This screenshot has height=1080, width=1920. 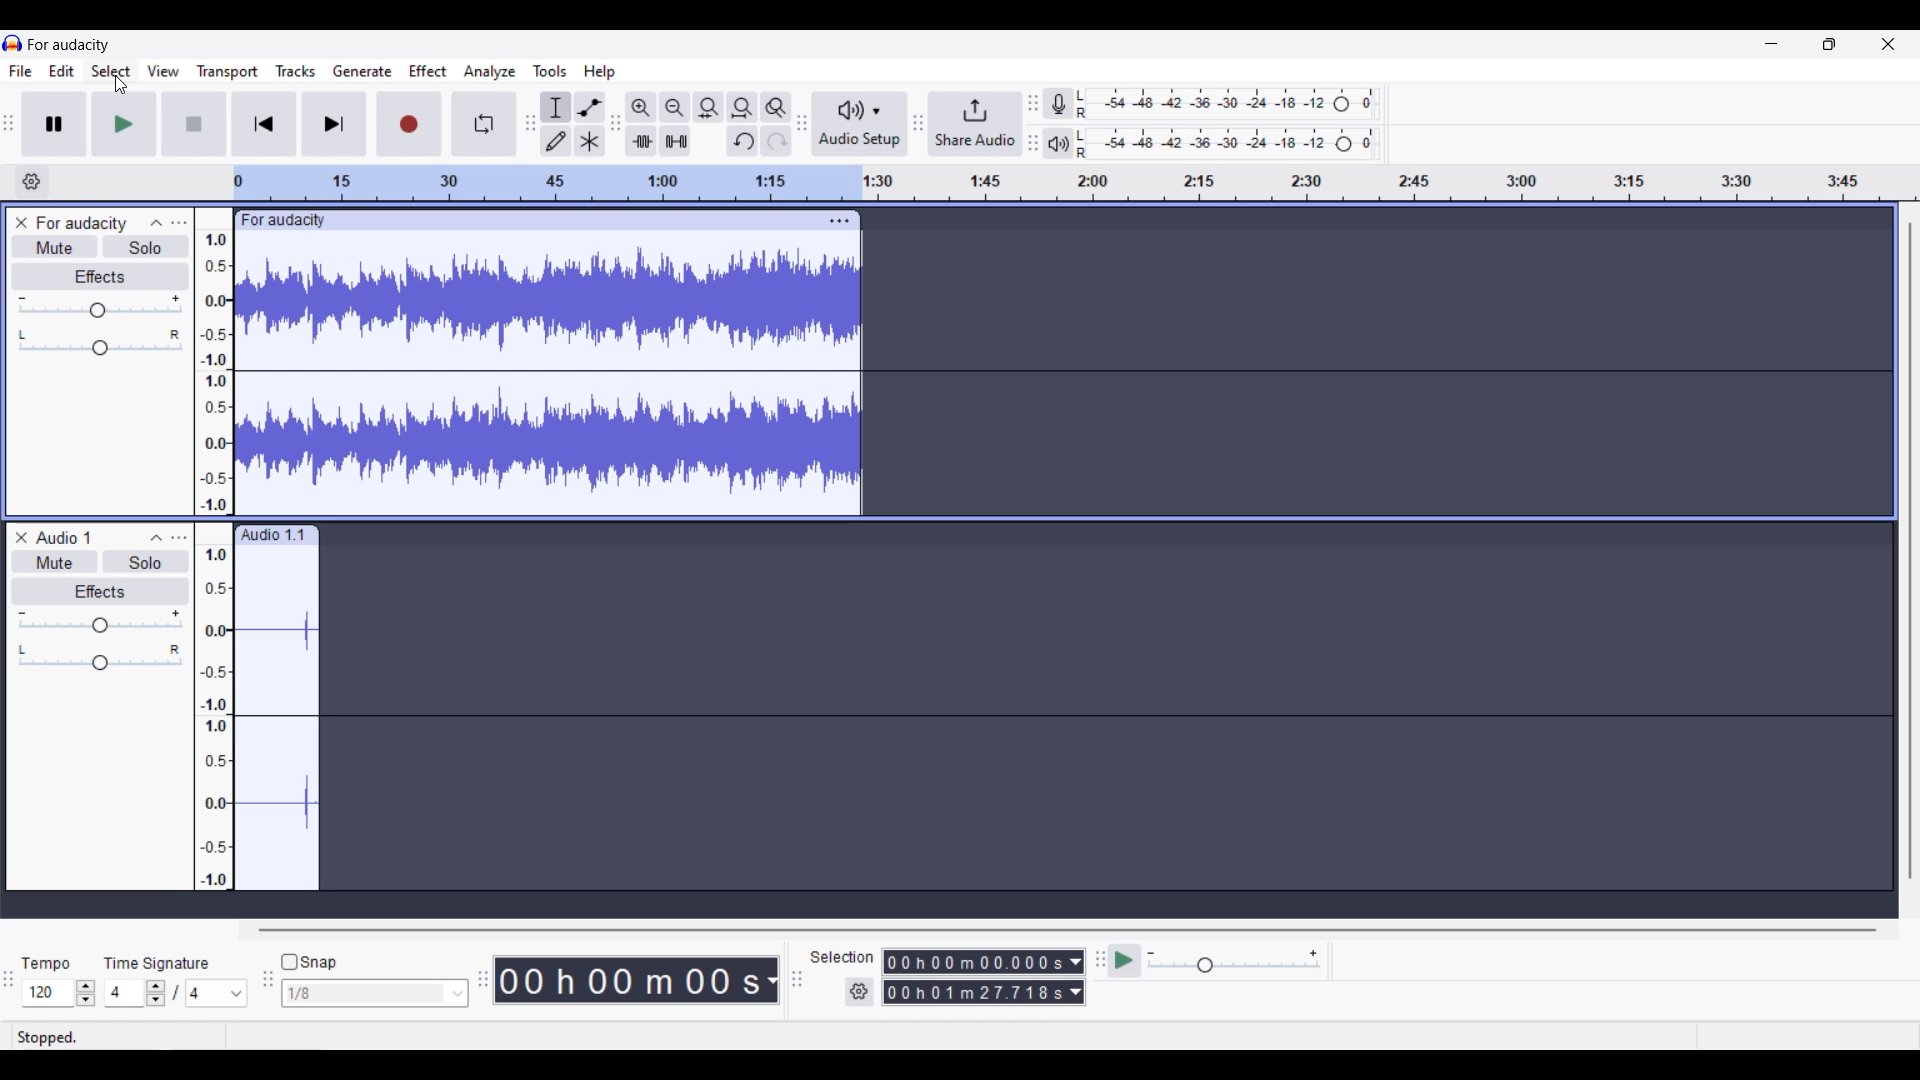 What do you see at coordinates (589, 141) in the screenshot?
I see `Multi tool` at bounding box center [589, 141].